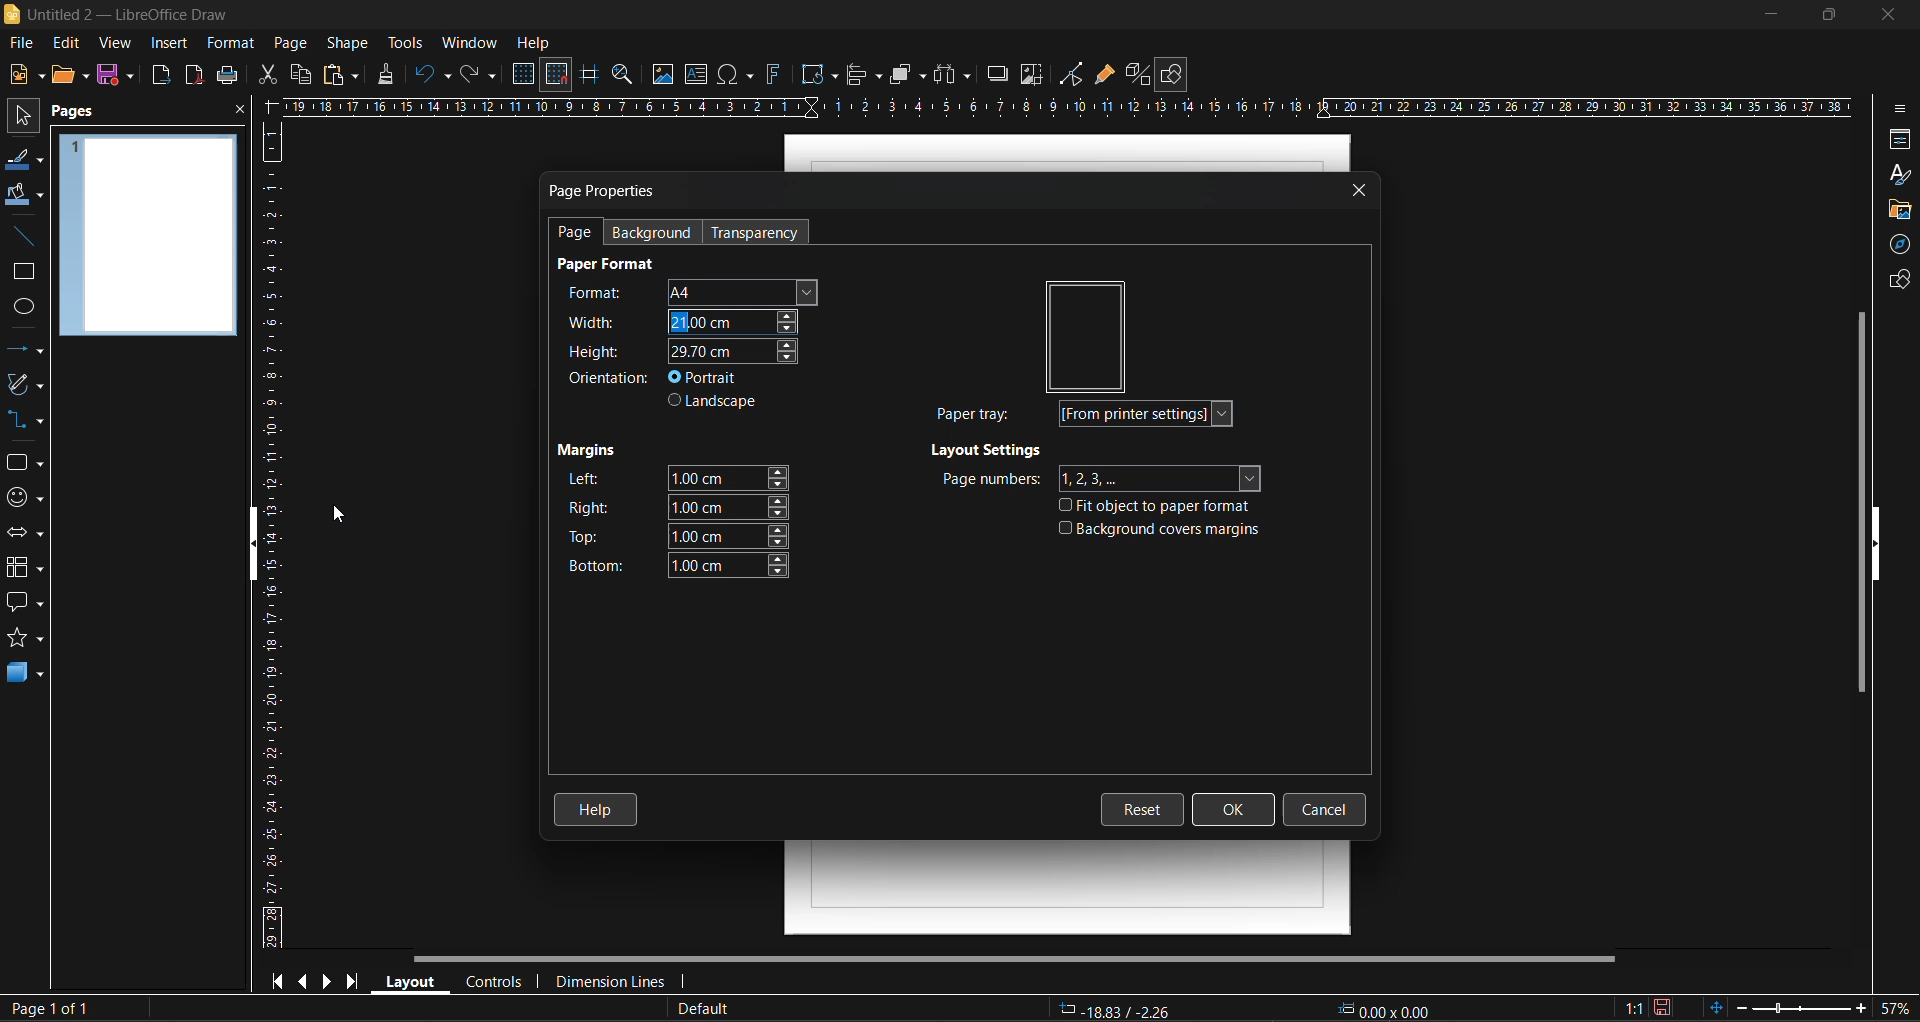 The height and width of the screenshot is (1022, 1920). I want to click on display grid, so click(526, 73).